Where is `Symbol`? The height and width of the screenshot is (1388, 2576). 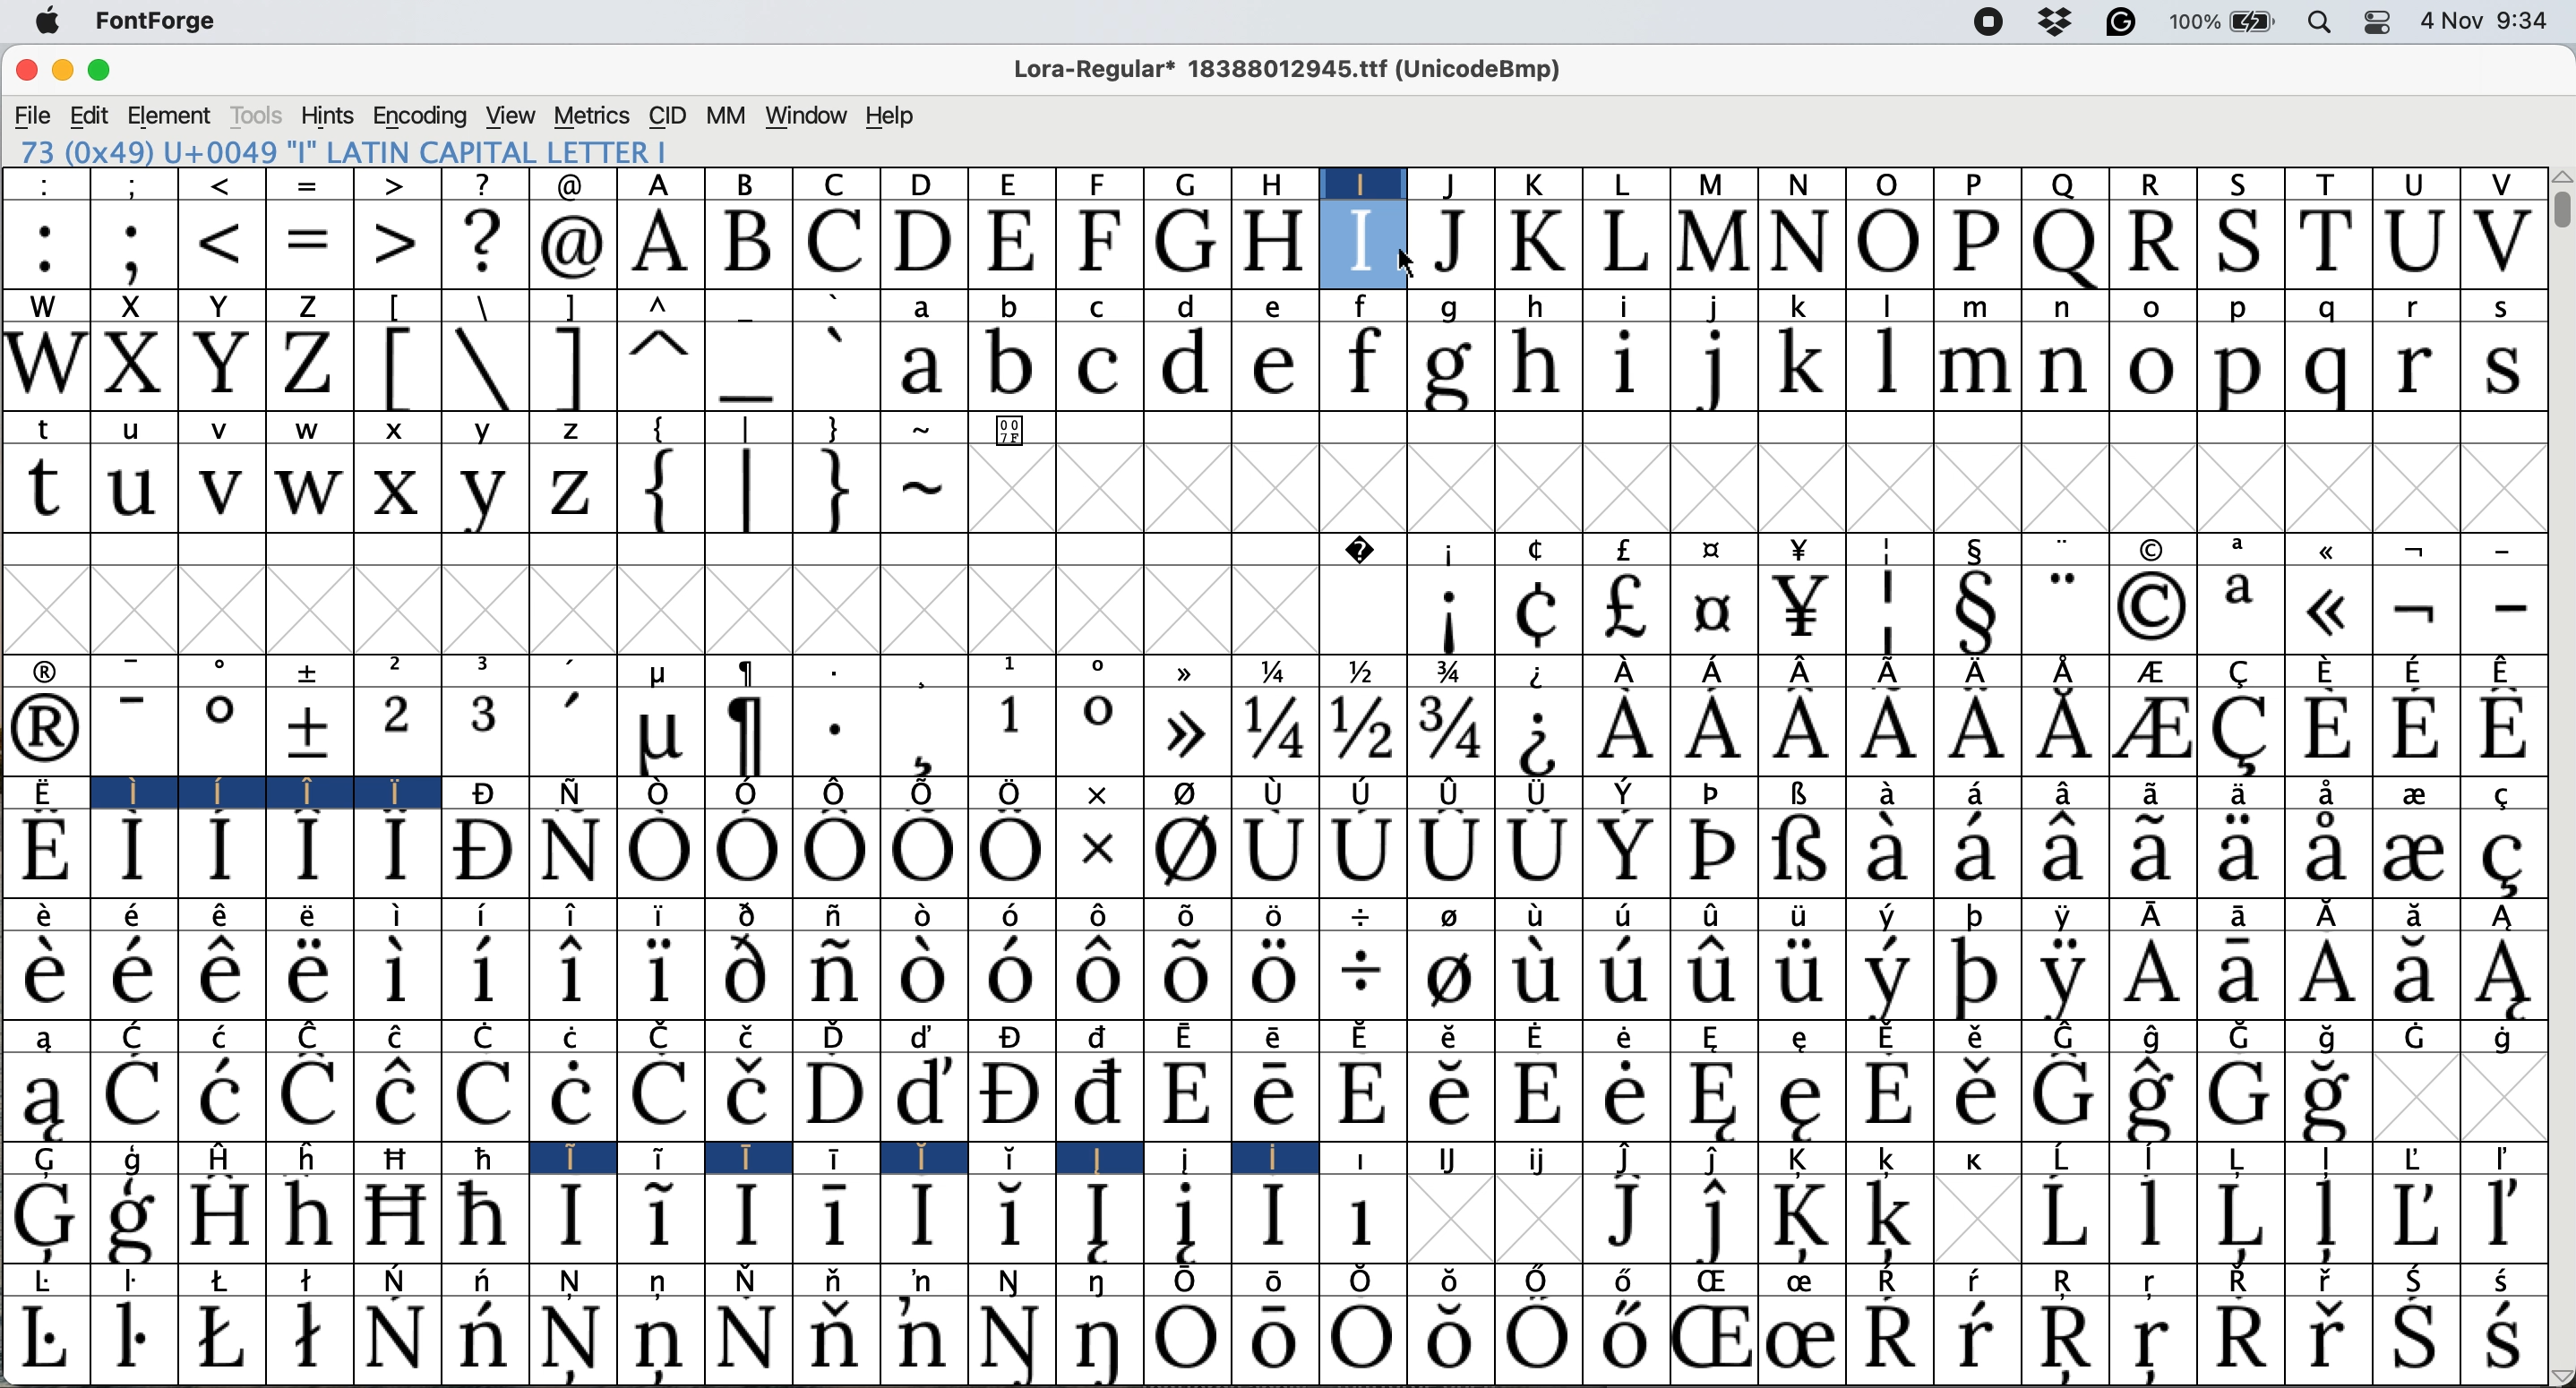
Symbol is located at coordinates (1799, 975).